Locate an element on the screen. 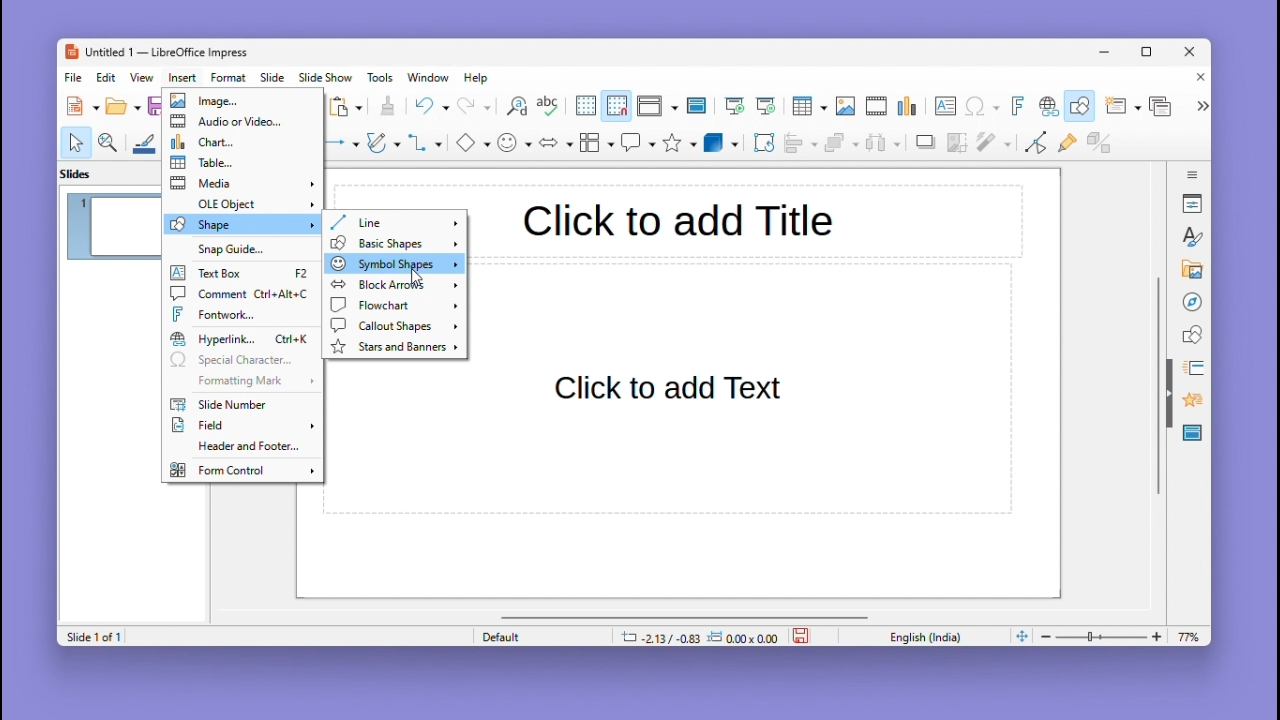  Slideshow is located at coordinates (327, 78).